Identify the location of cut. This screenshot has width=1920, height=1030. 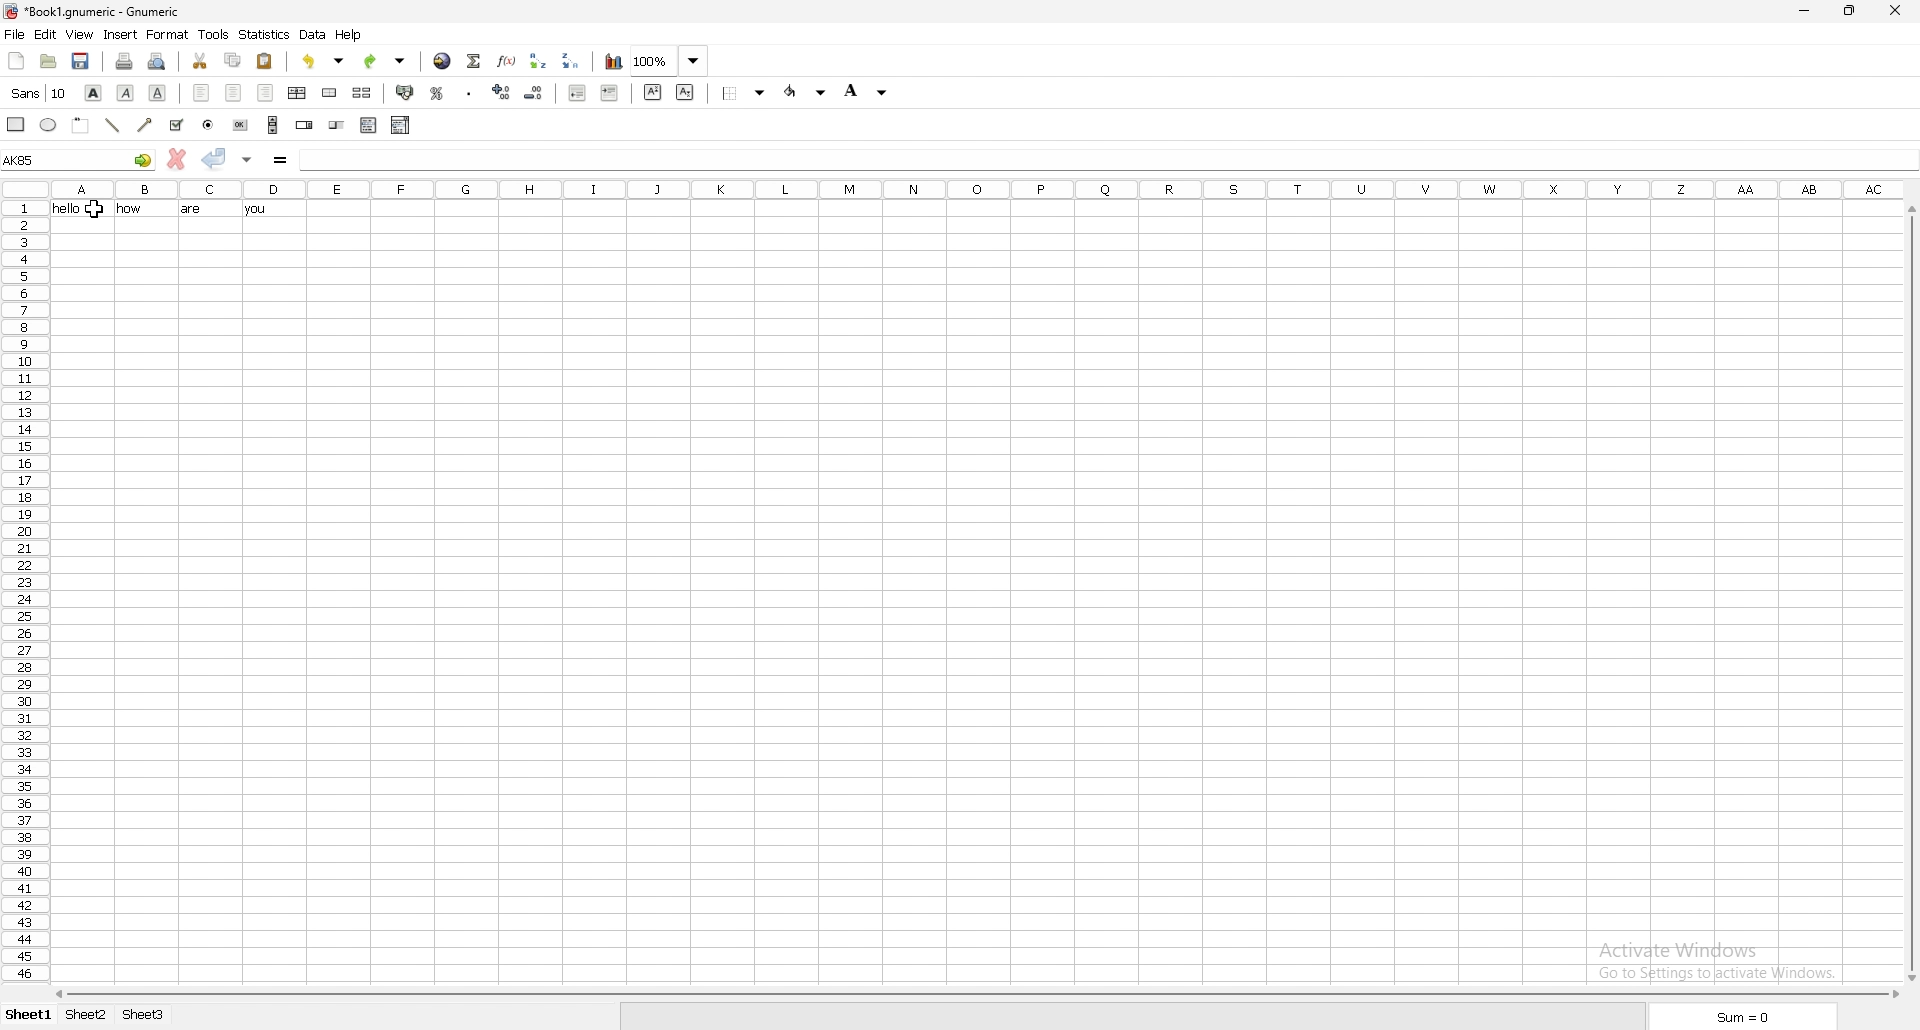
(199, 59).